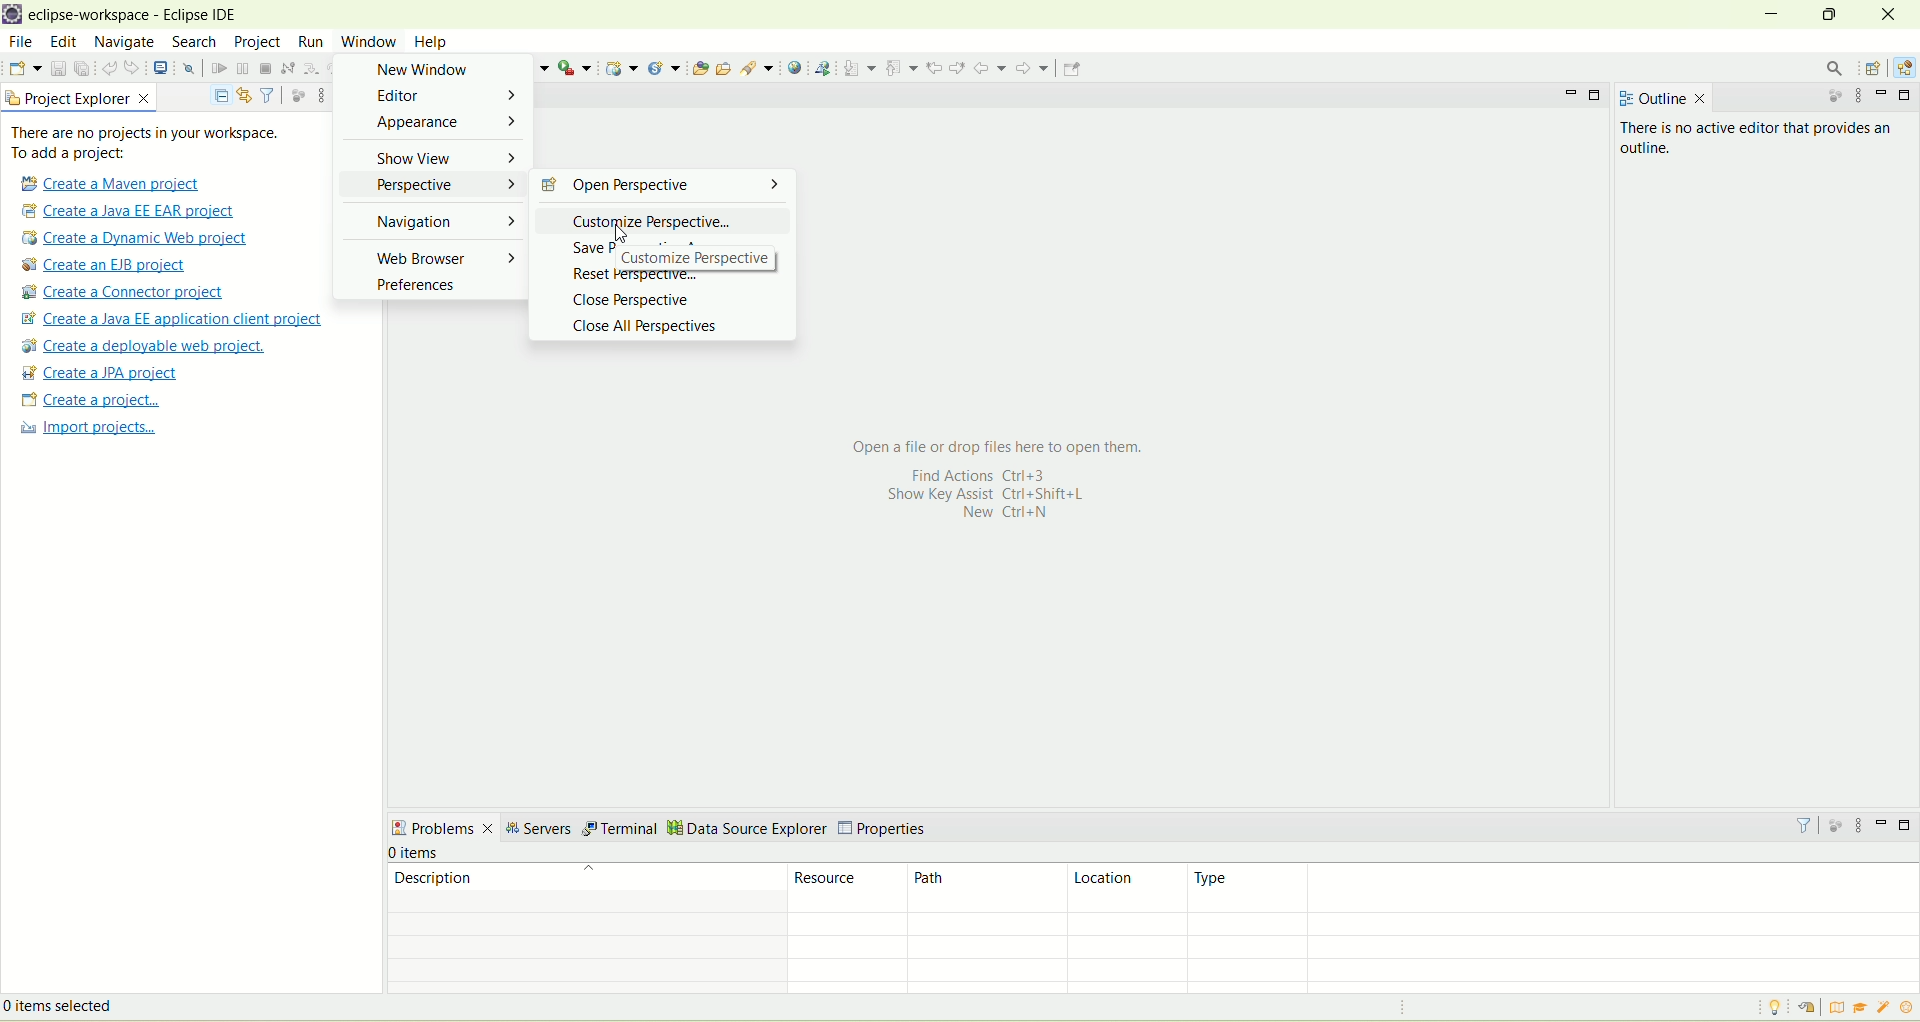 This screenshot has width=1920, height=1022. Describe the element at coordinates (1882, 822) in the screenshot. I see `minimize` at that location.